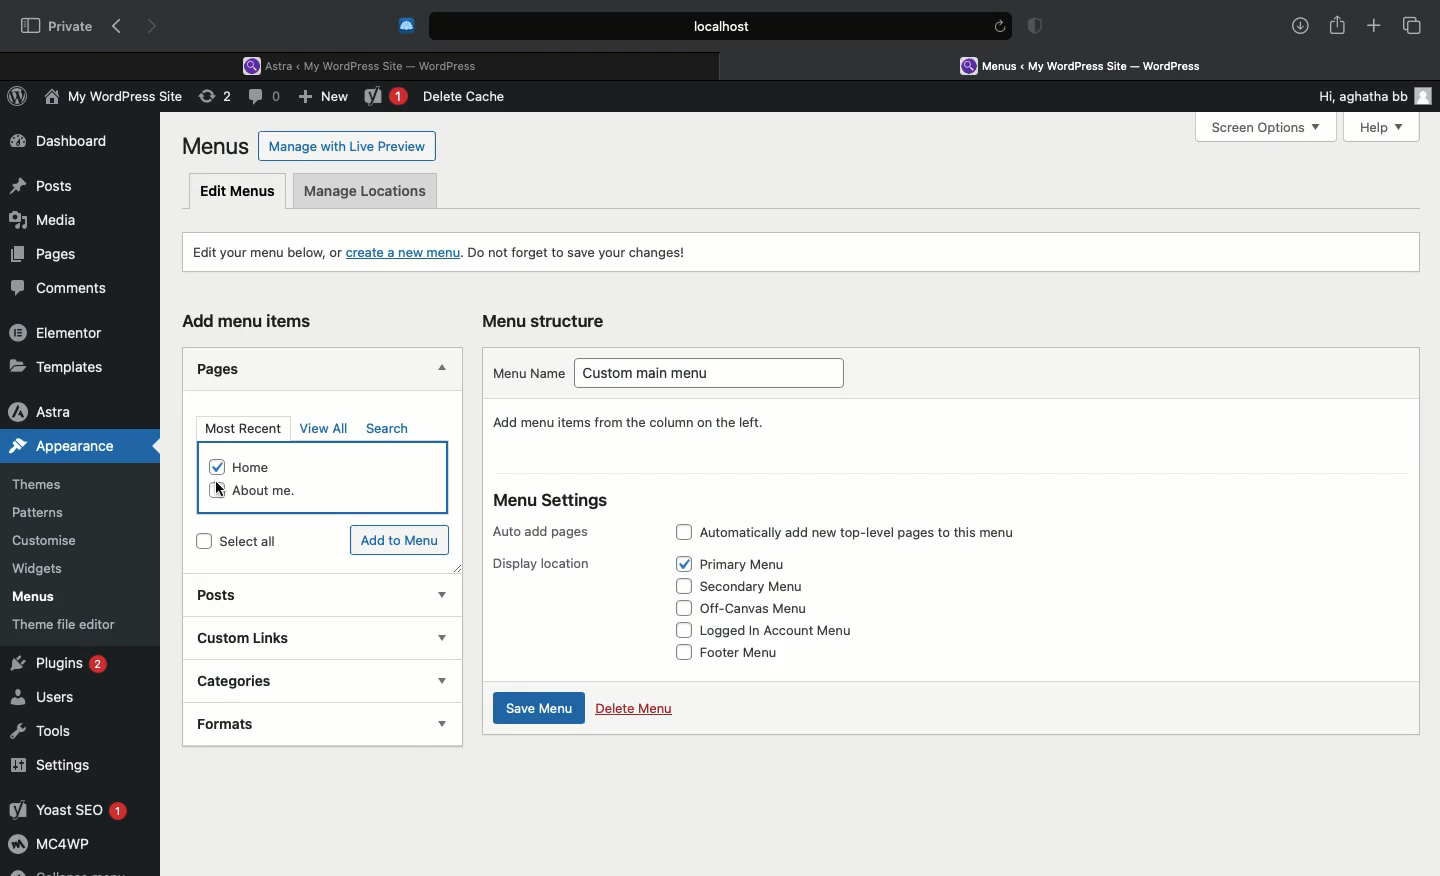  I want to click on Yoast SEO 1, so click(67, 809).